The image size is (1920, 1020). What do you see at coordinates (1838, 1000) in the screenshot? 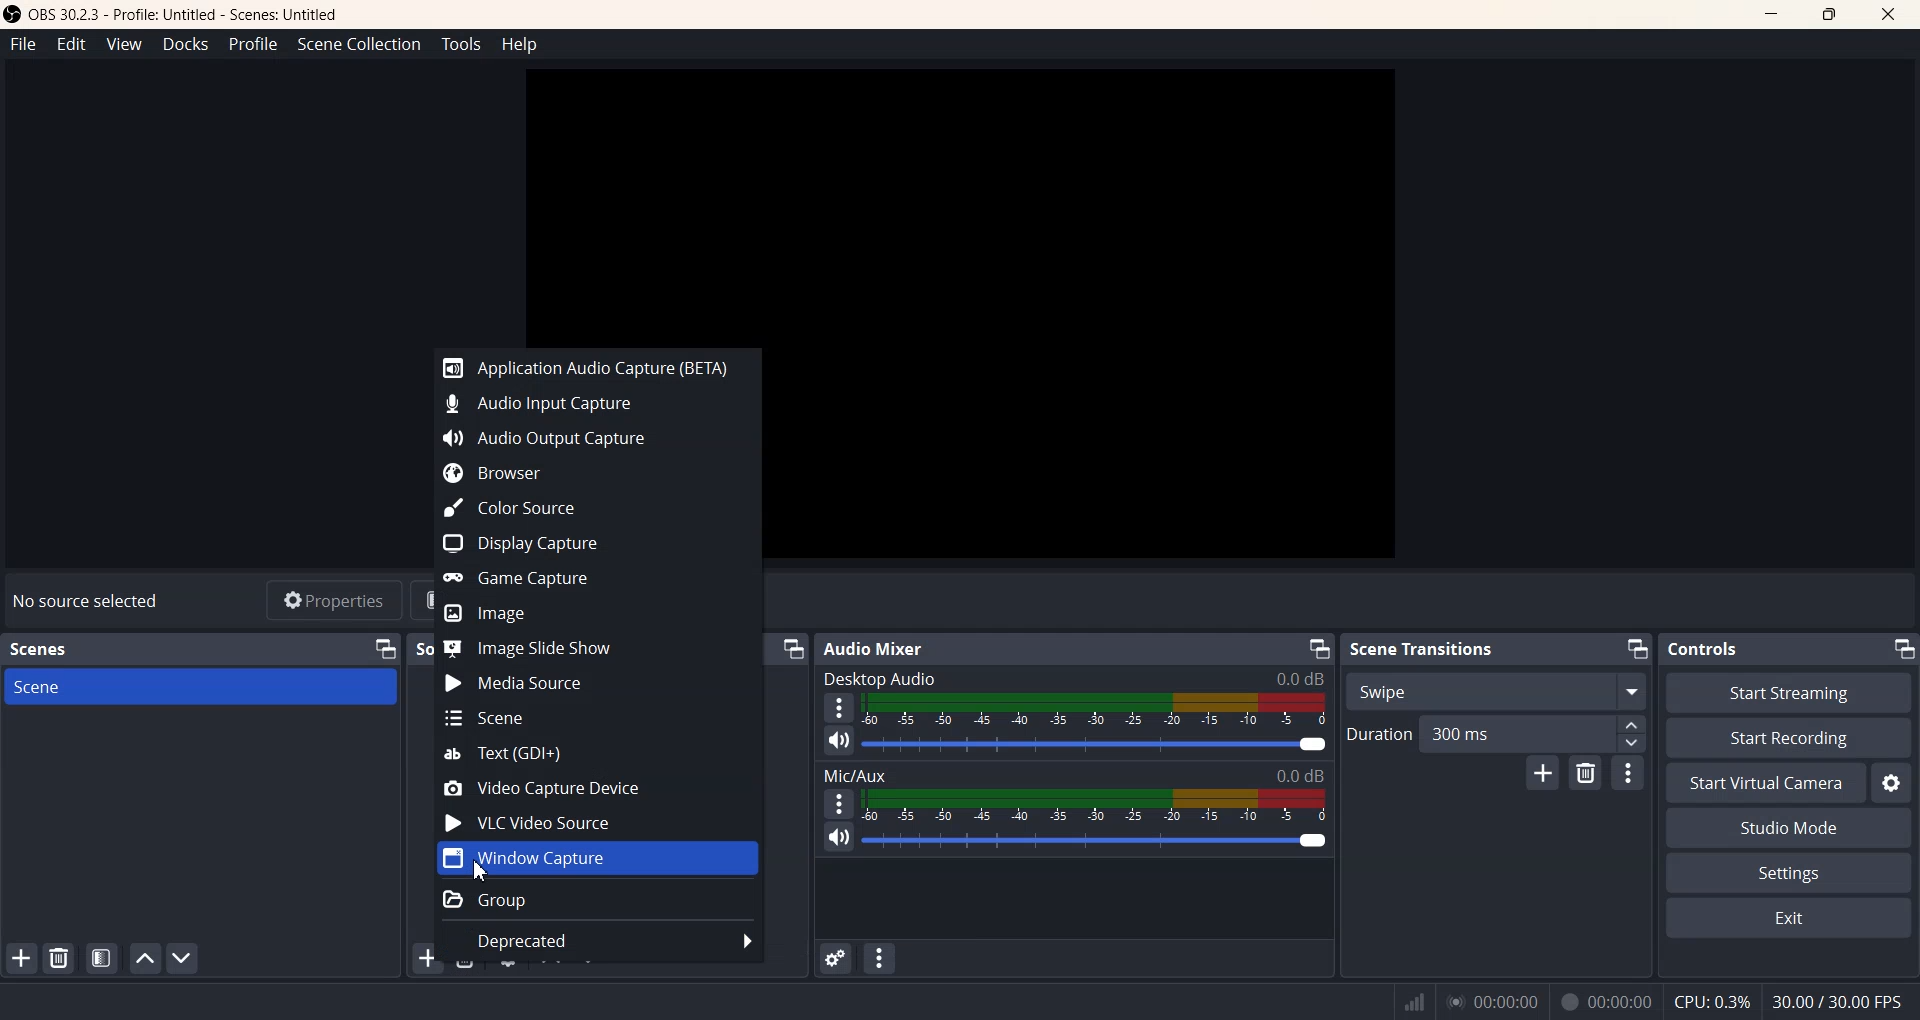
I see `30.00 / 30.00 FPS` at bounding box center [1838, 1000].